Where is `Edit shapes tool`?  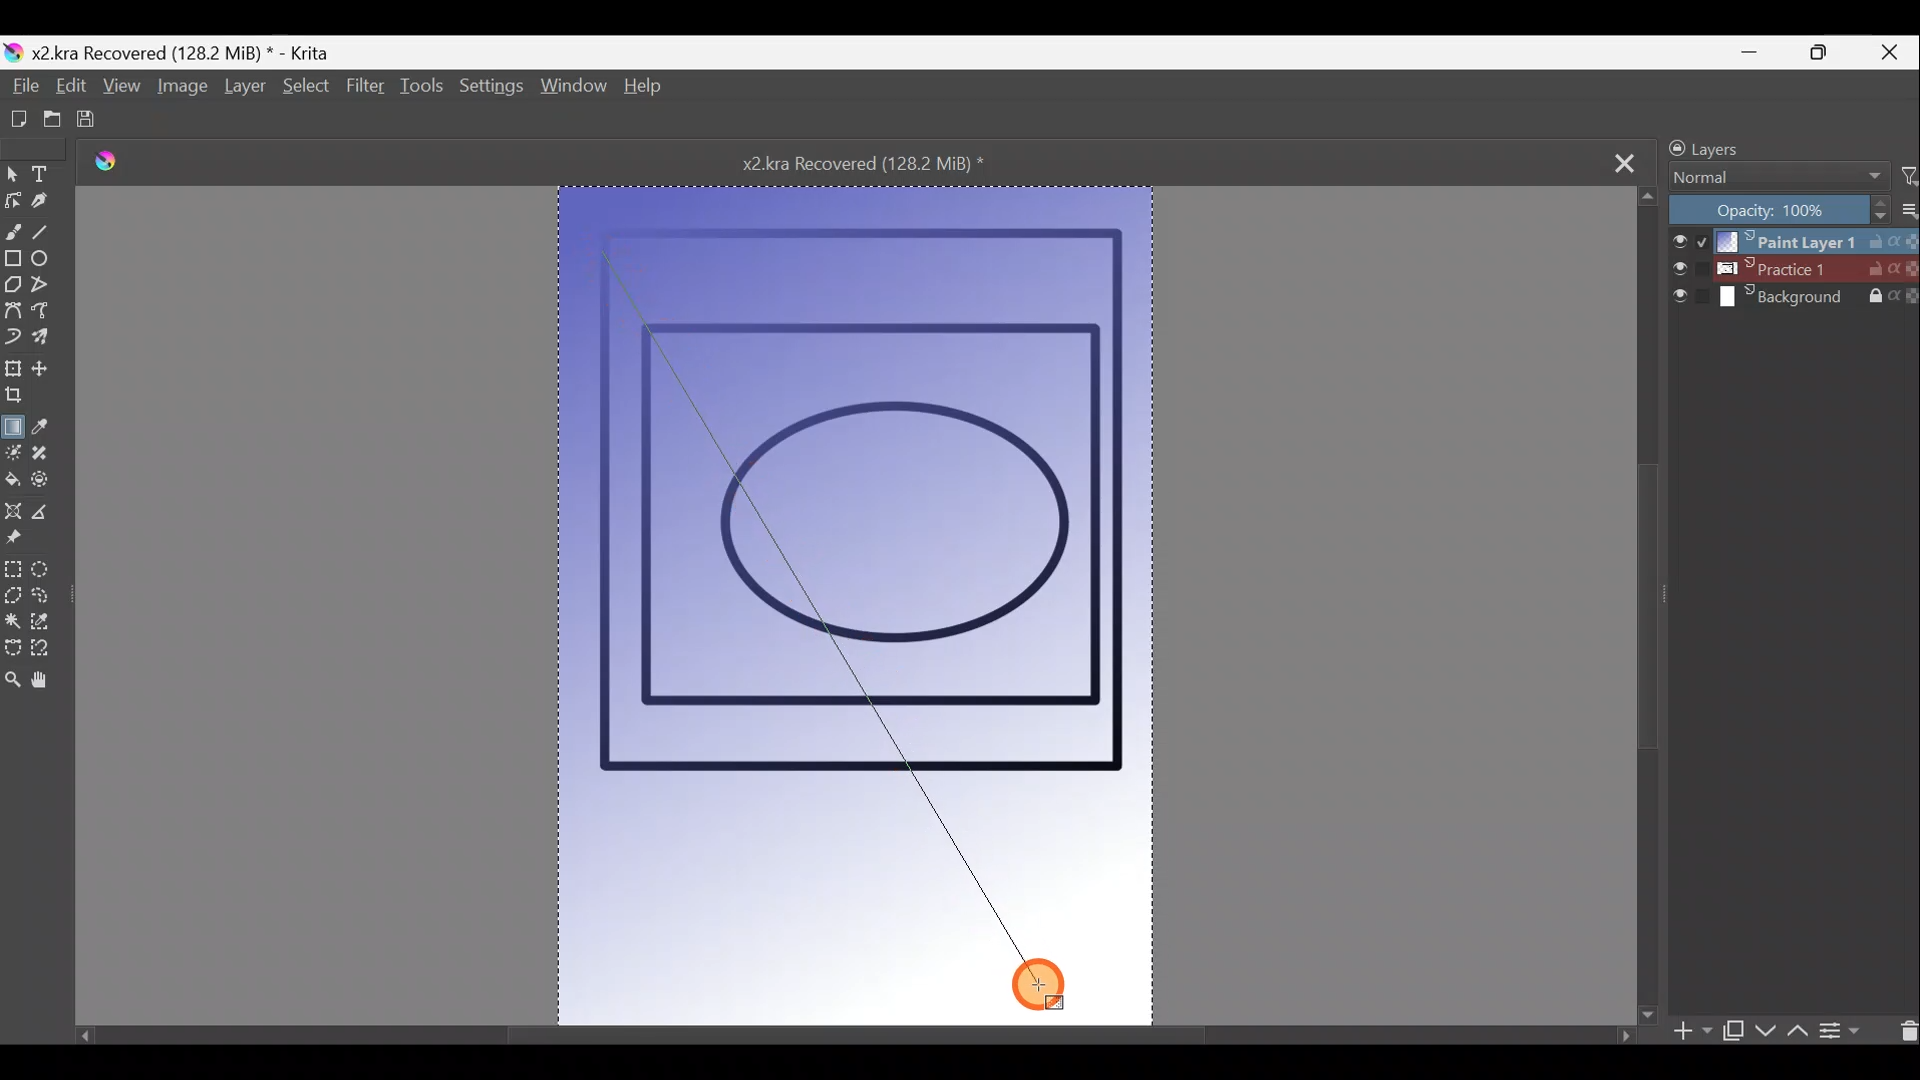 Edit shapes tool is located at coordinates (12, 203).